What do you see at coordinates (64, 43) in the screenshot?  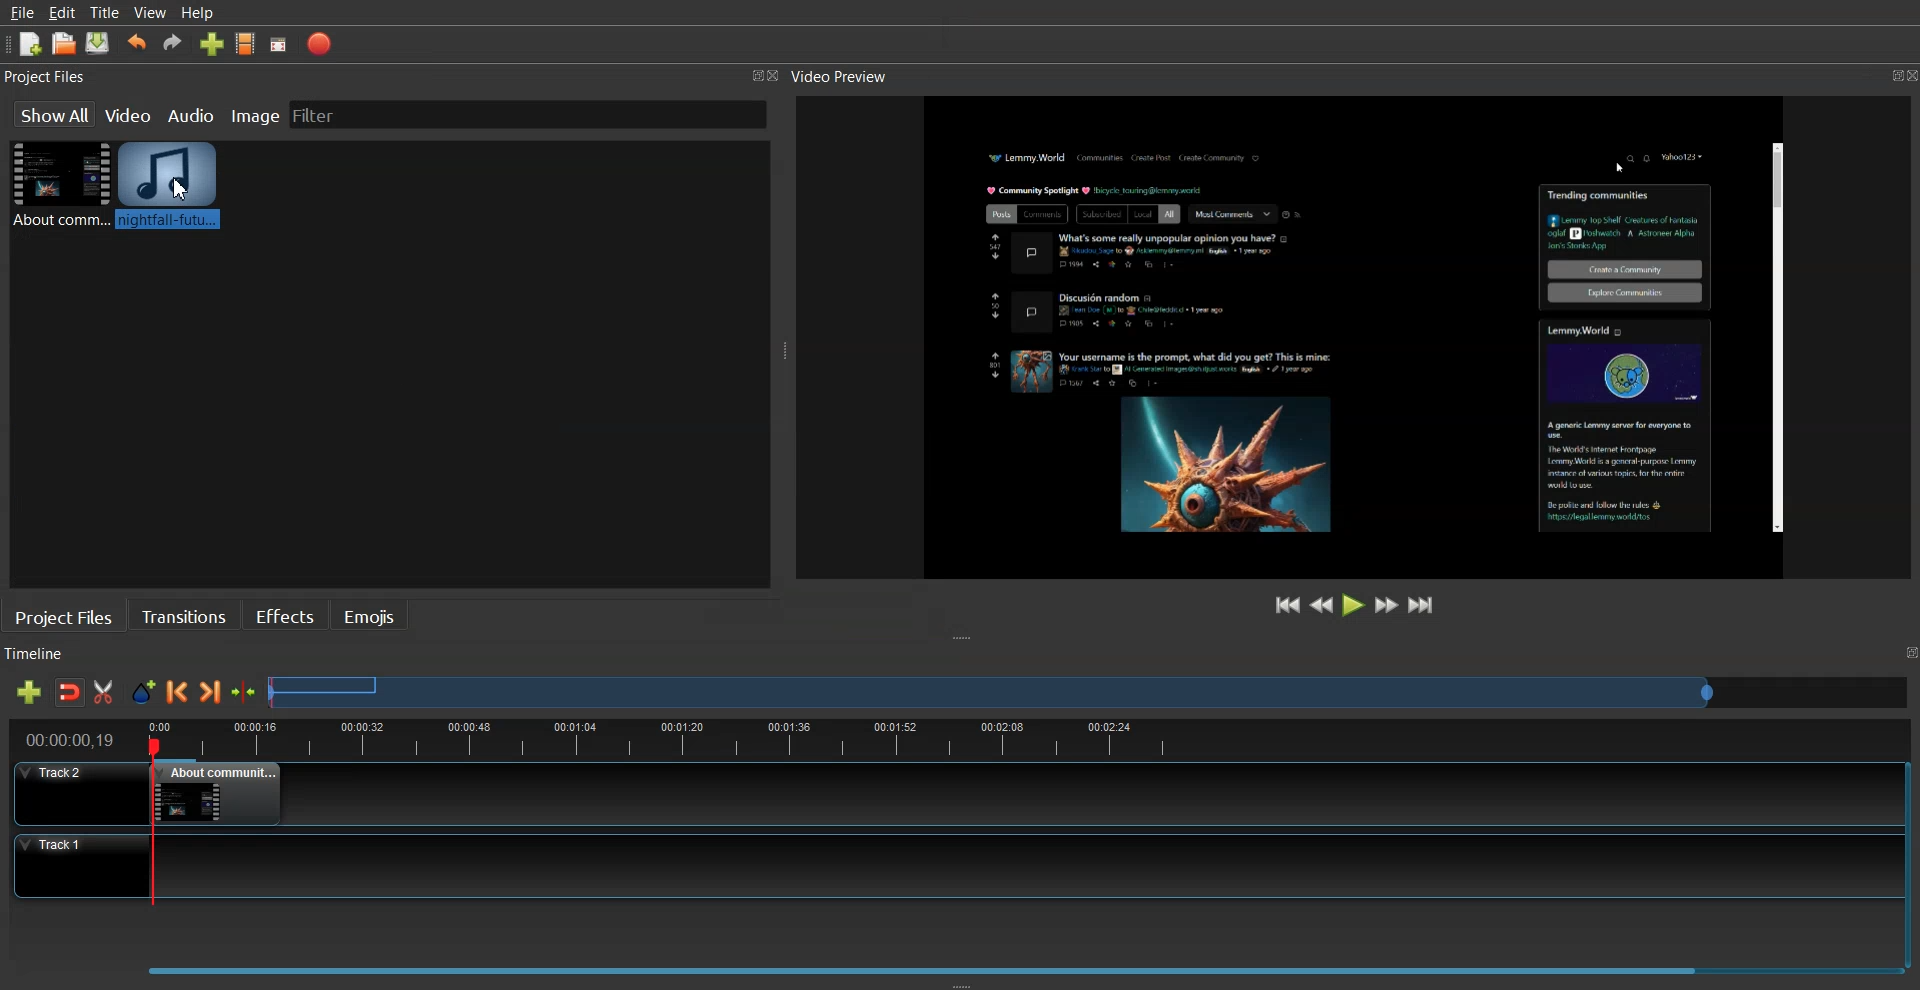 I see `Open Project` at bounding box center [64, 43].